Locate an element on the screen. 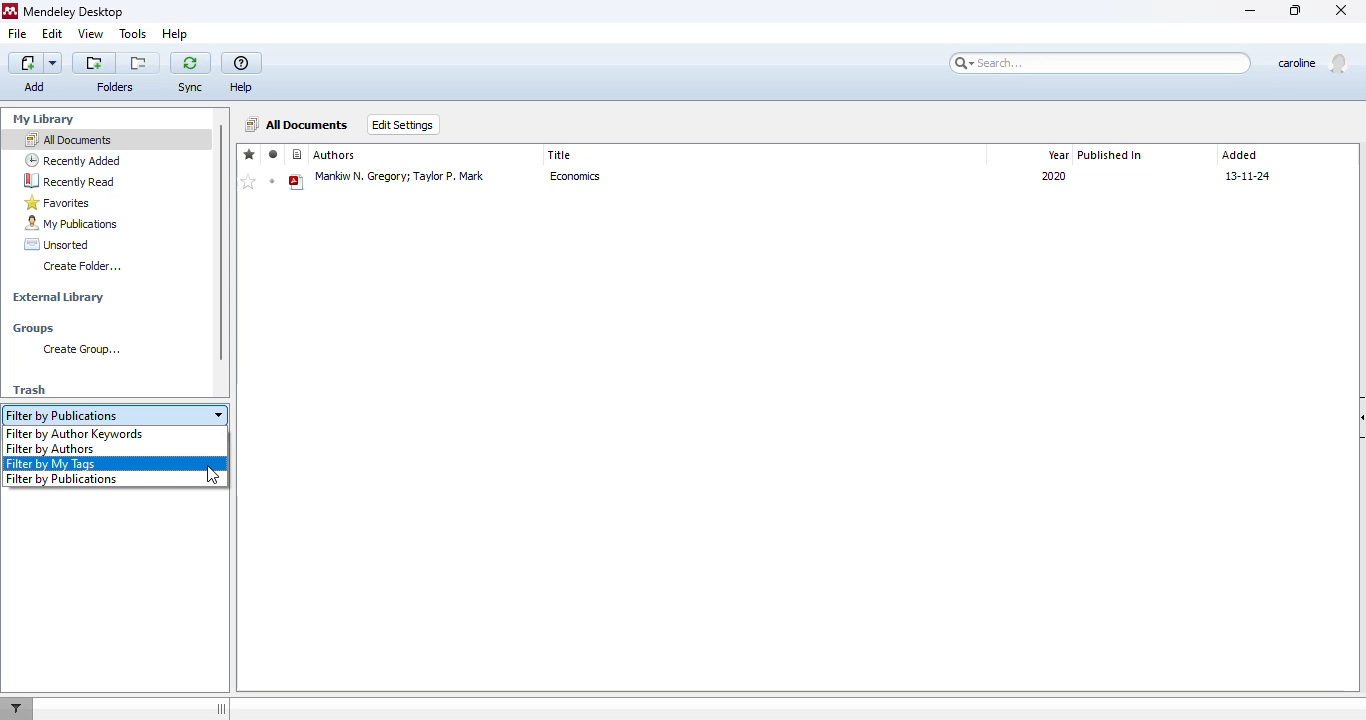  unsorted is located at coordinates (57, 244).